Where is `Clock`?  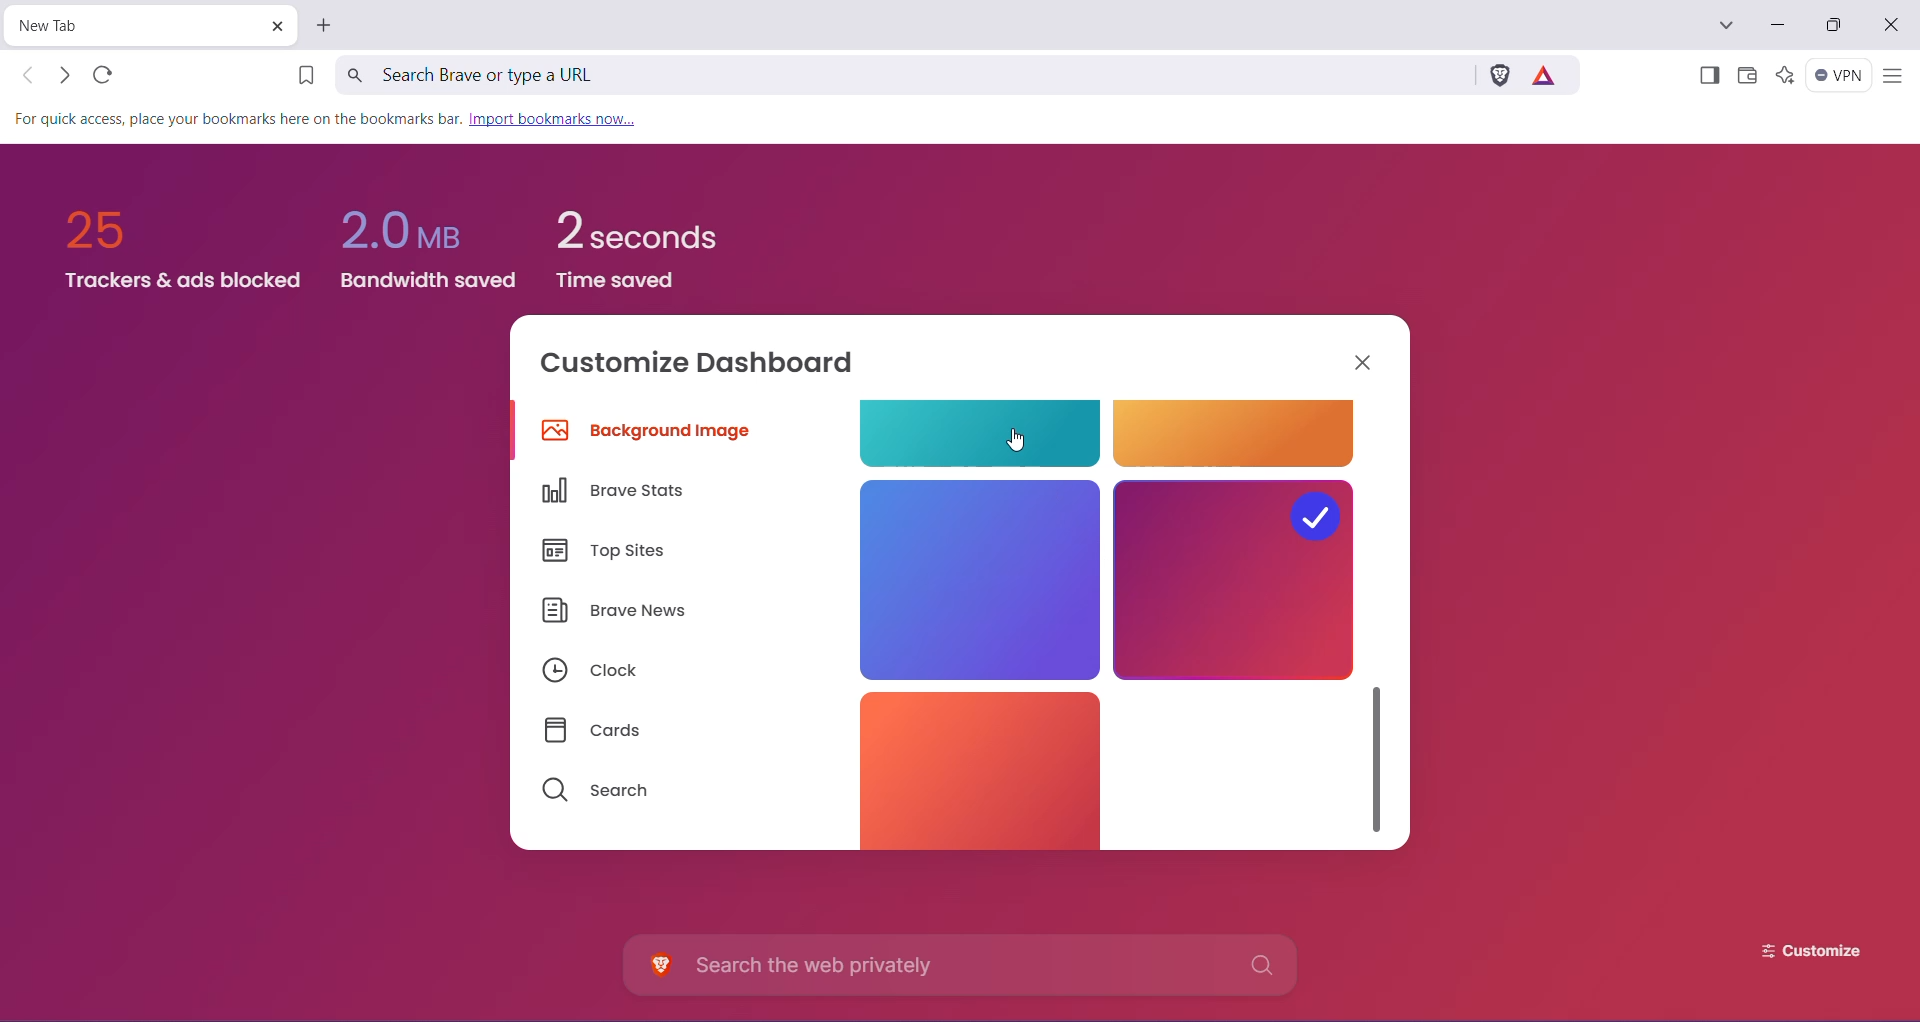 Clock is located at coordinates (589, 672).